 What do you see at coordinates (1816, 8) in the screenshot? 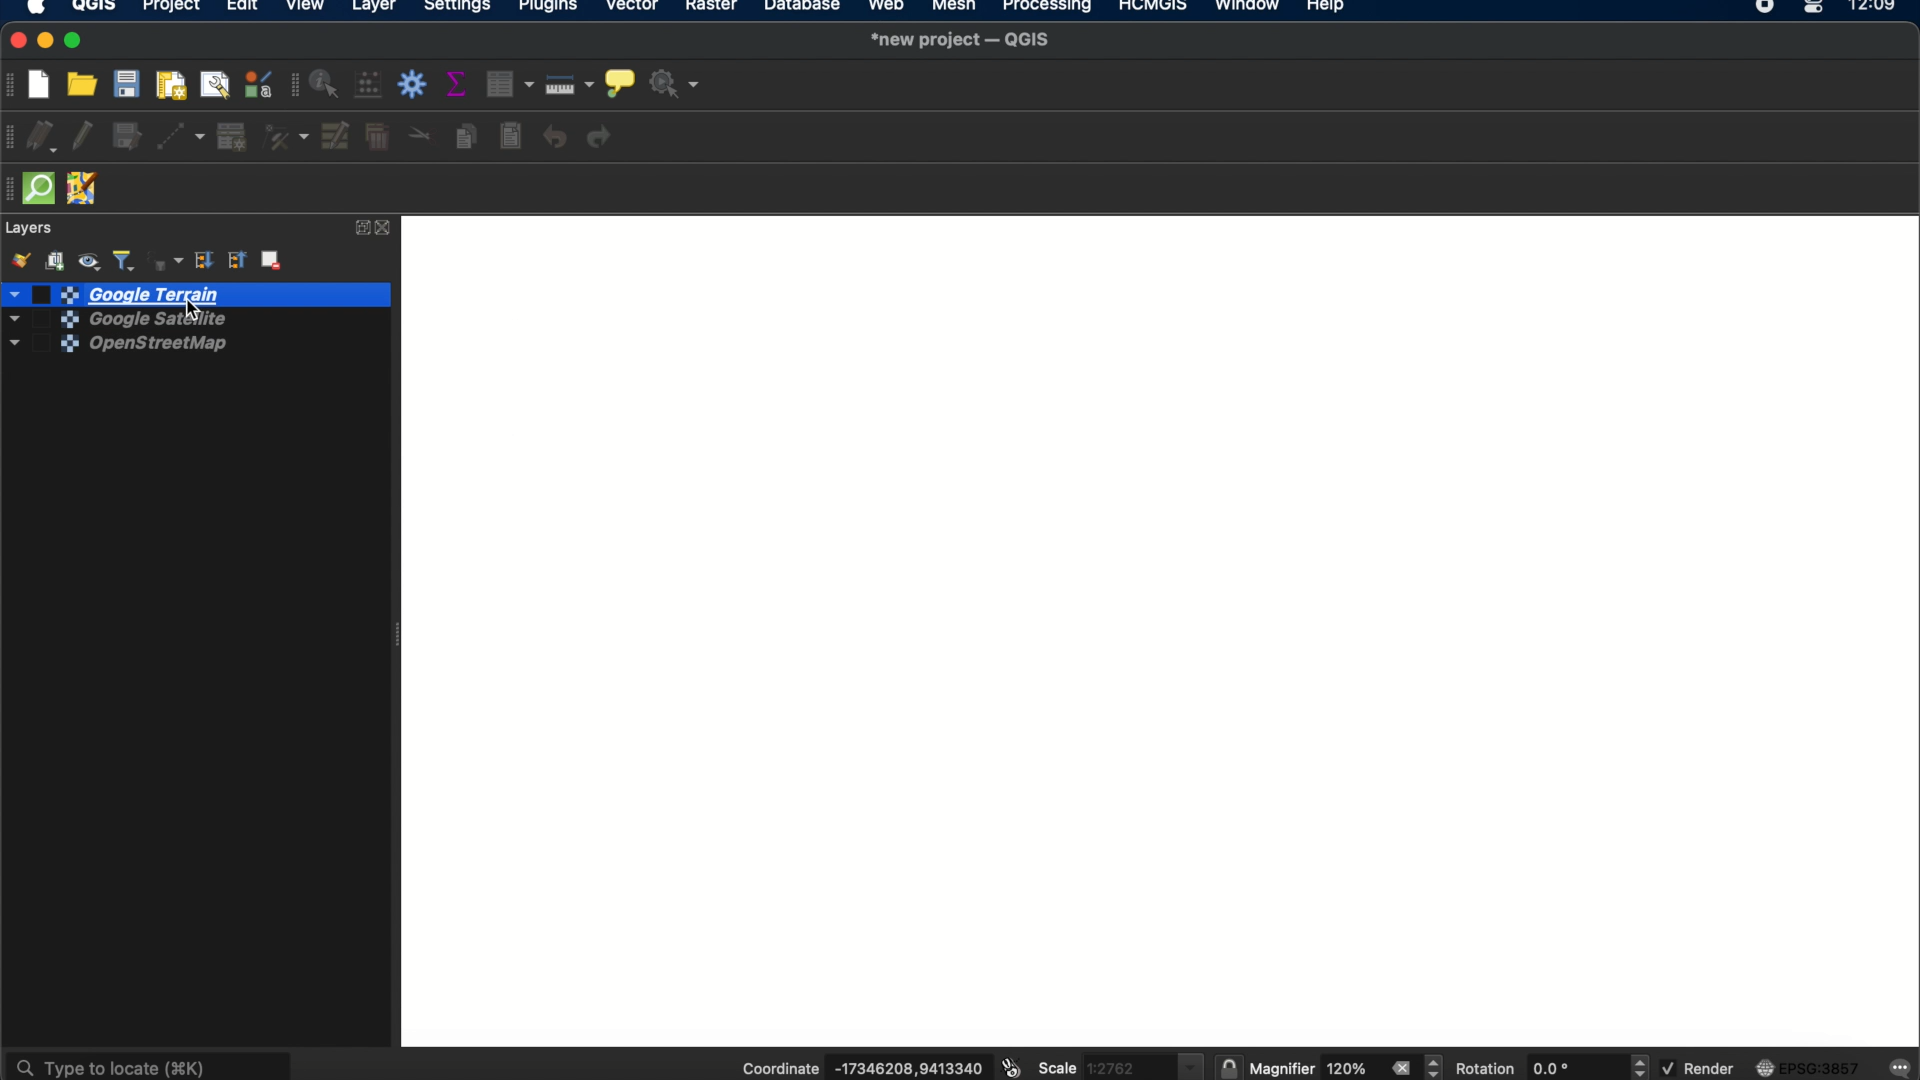
I see `control center` at bounding box center [1816, 8].